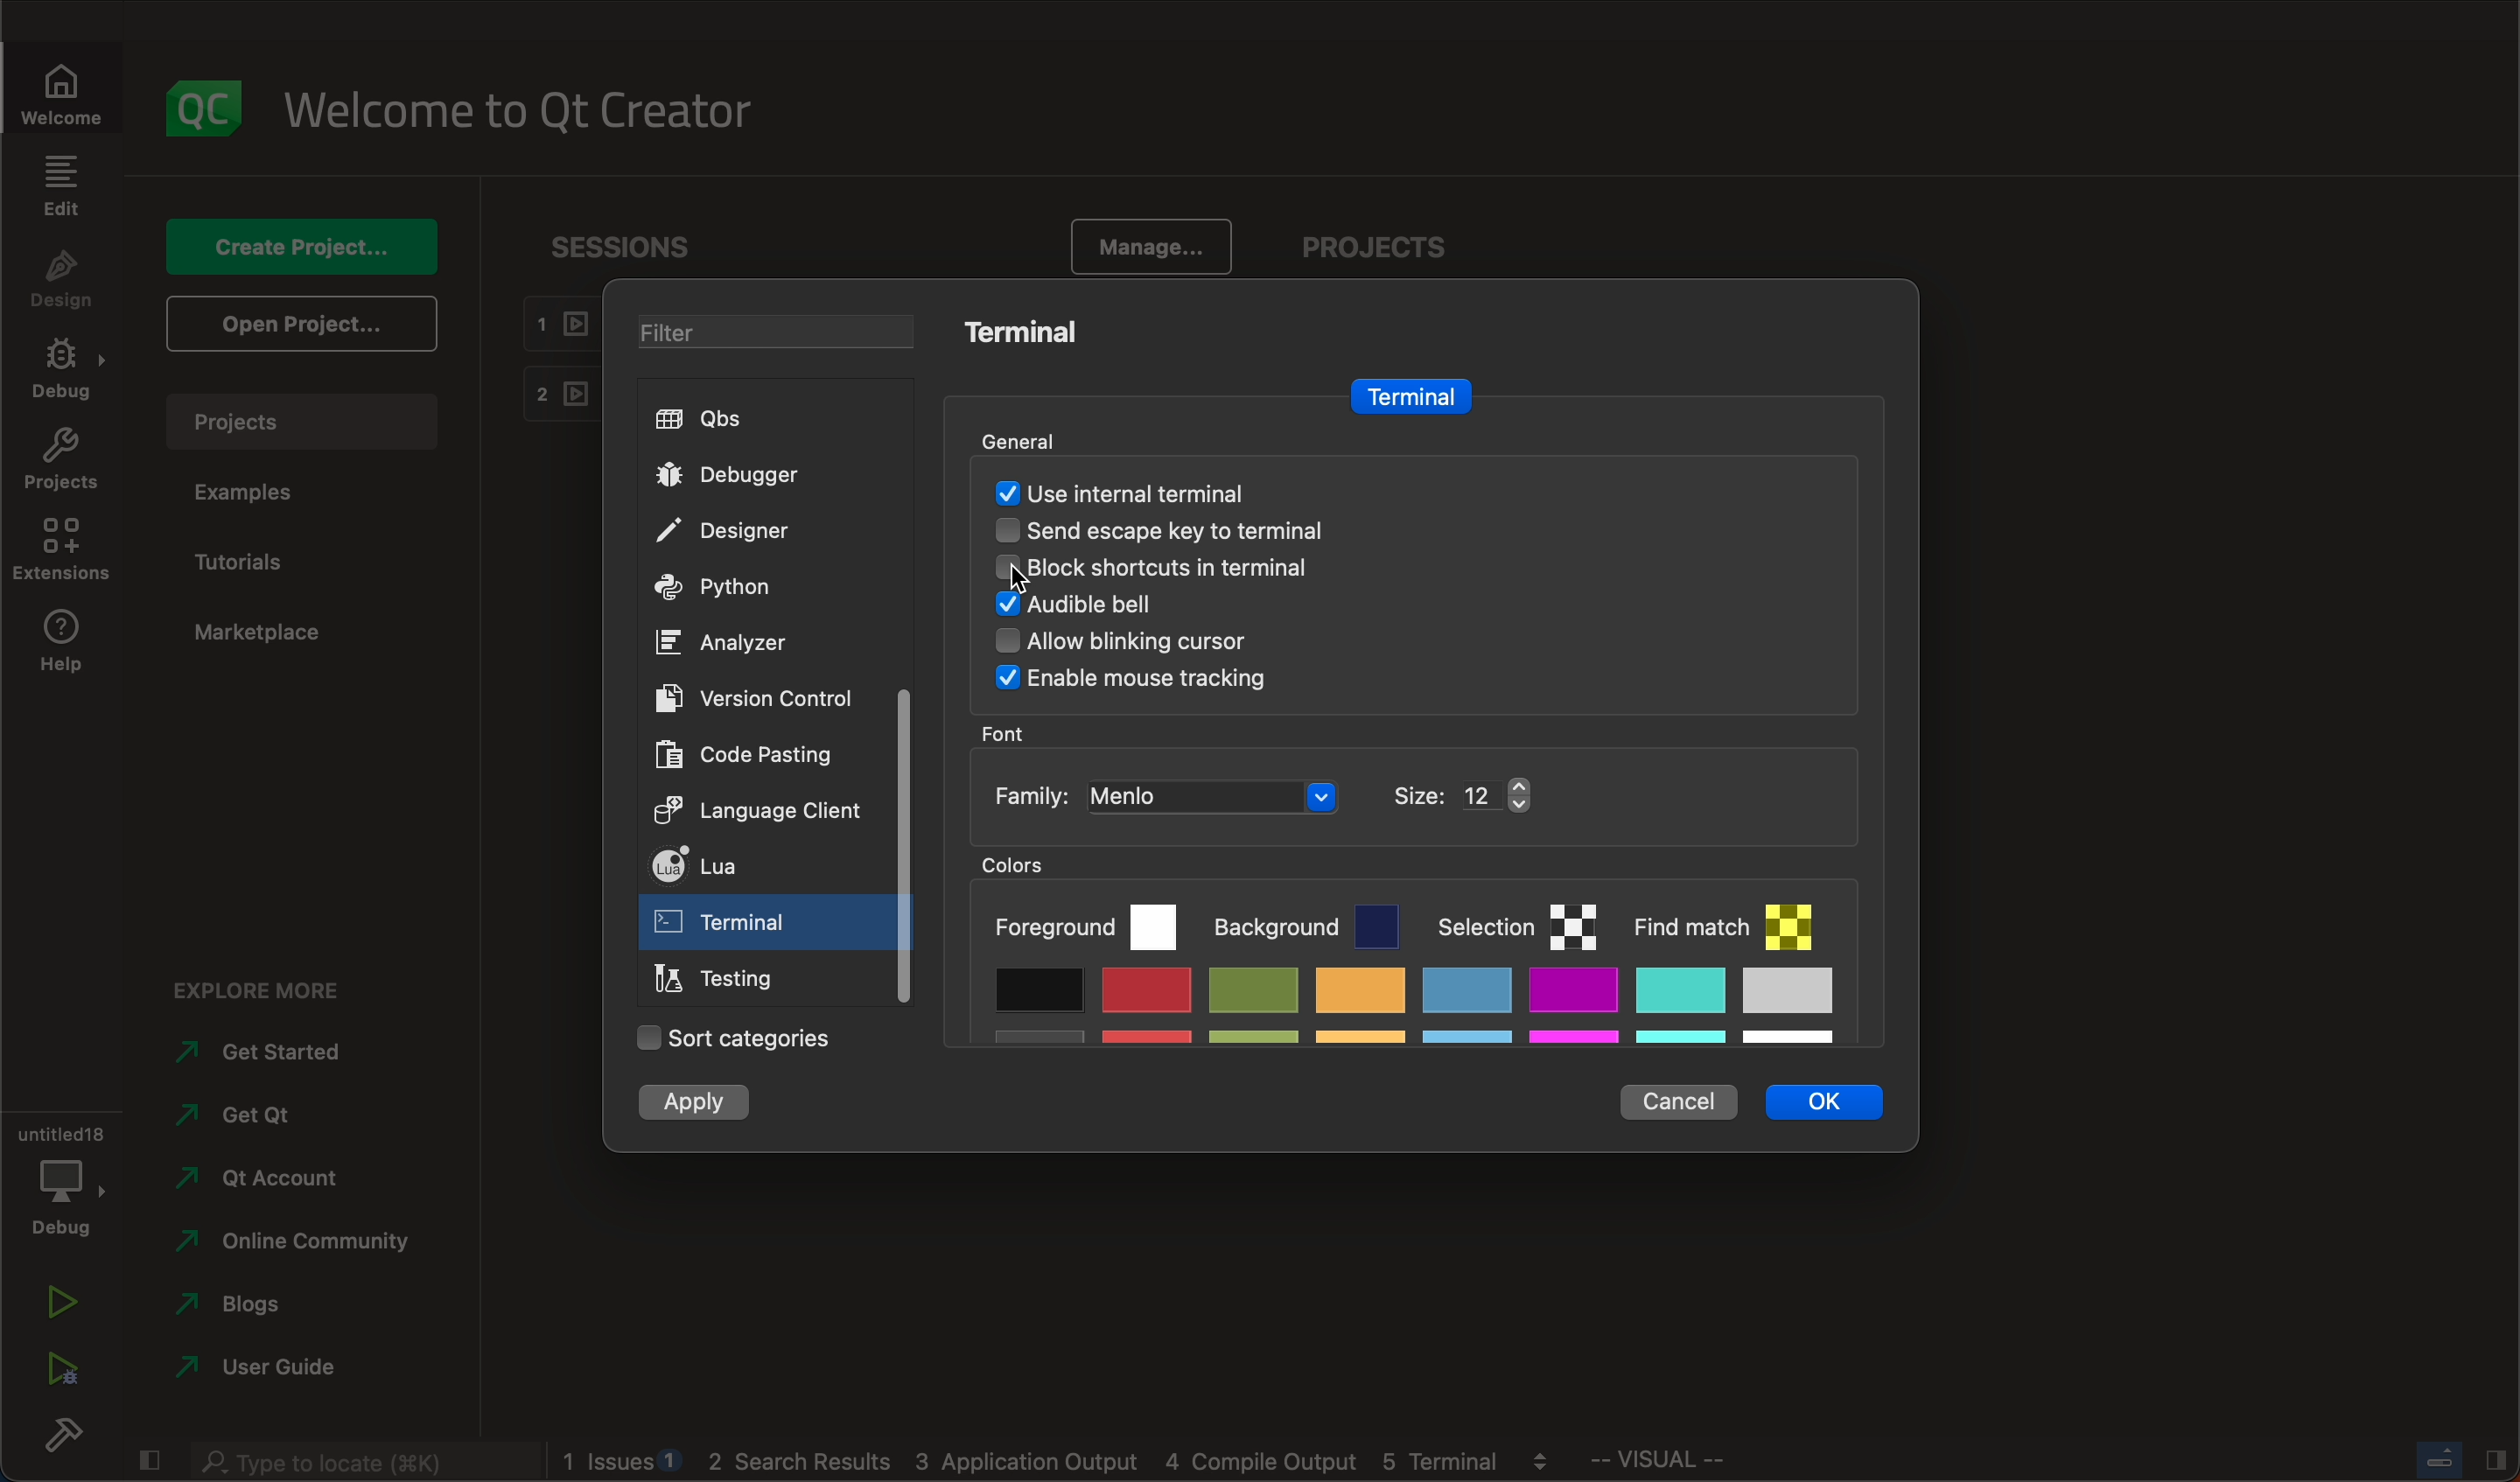  I want to click on blogs, so click(254, 1302).